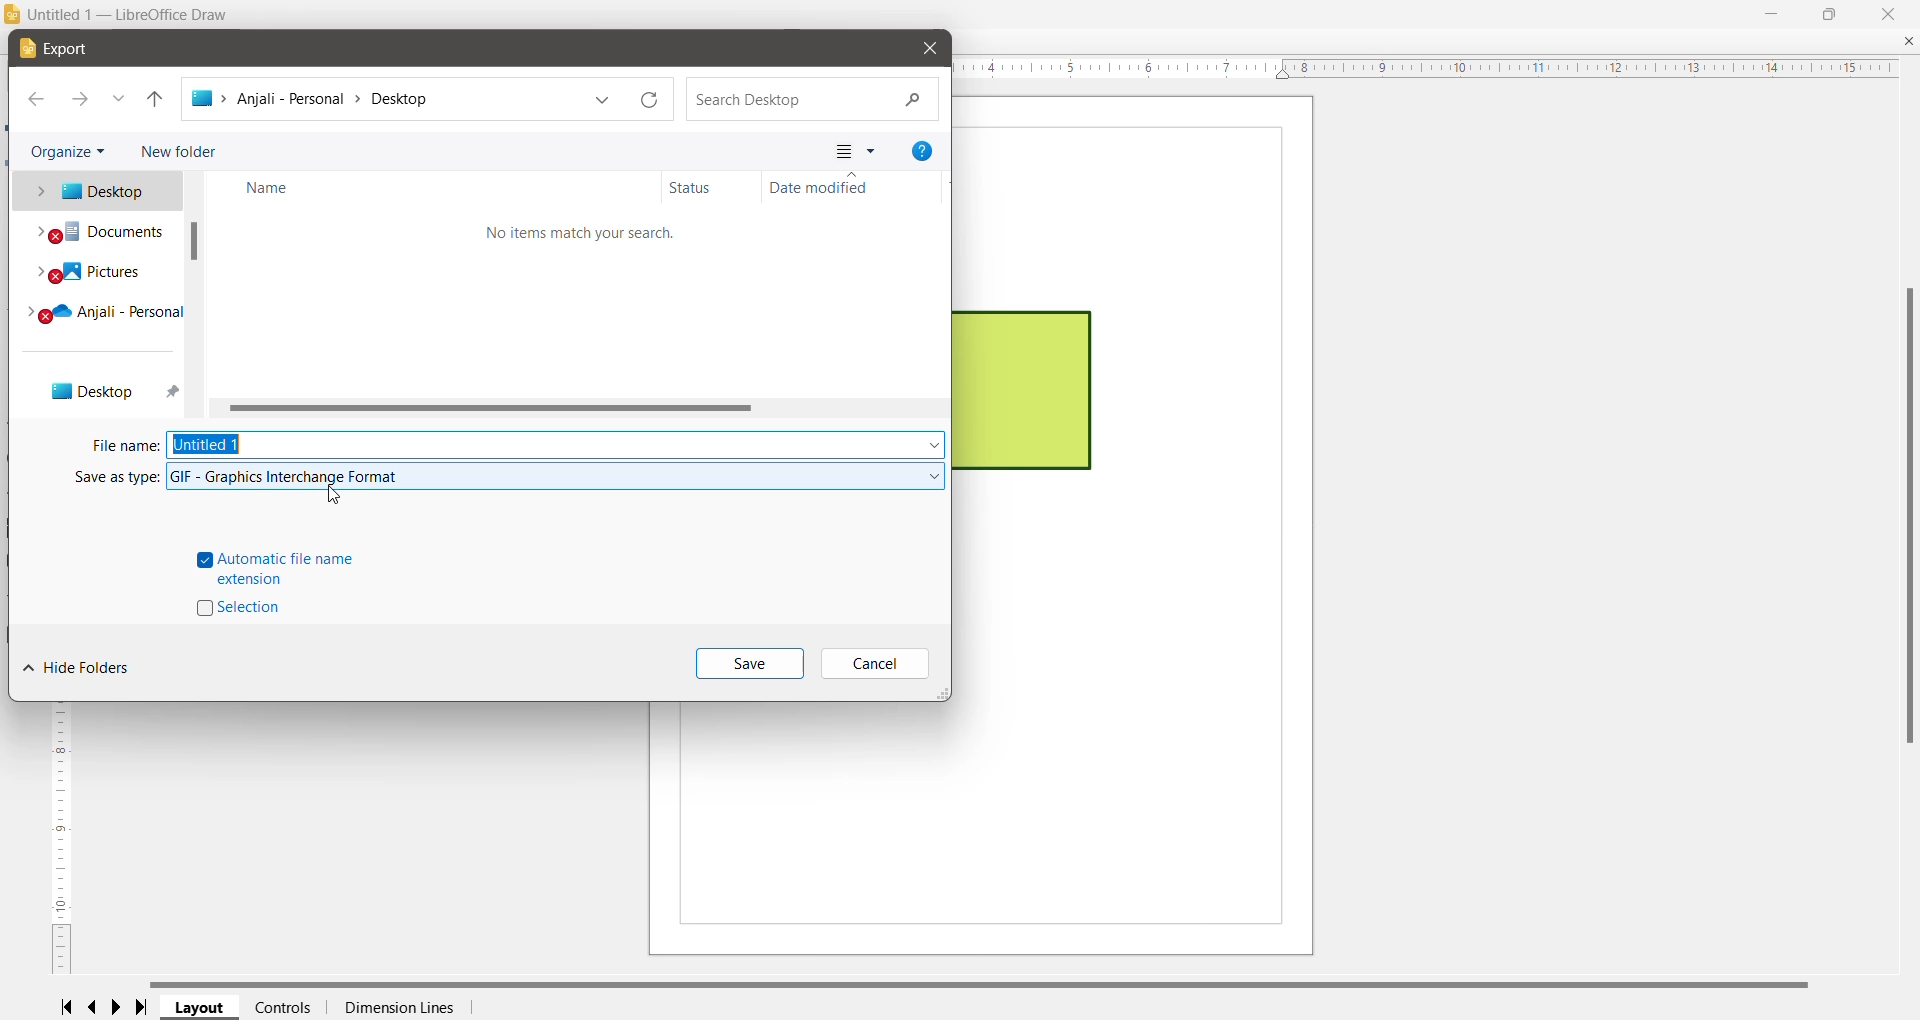 The image size is (1920, 1020). I want to click on Forward, so click(80, 101).